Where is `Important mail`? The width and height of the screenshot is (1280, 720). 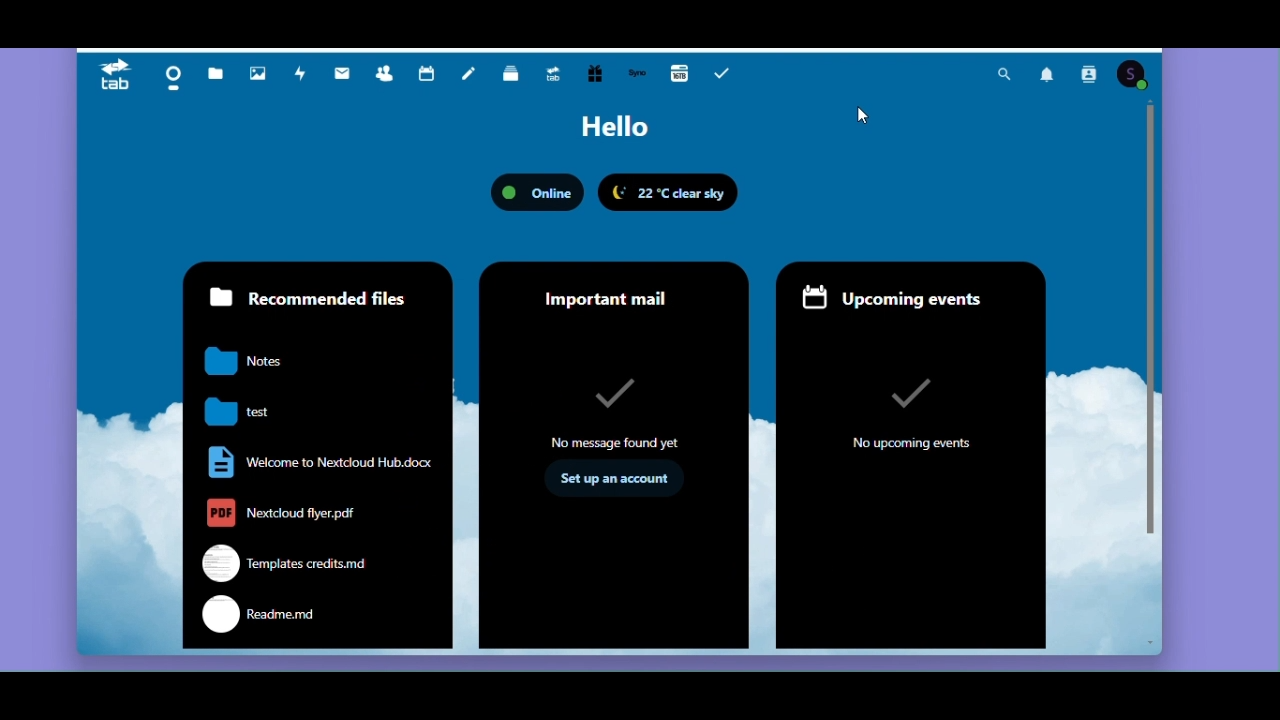 Important mail is located at coordinates (613, 291).